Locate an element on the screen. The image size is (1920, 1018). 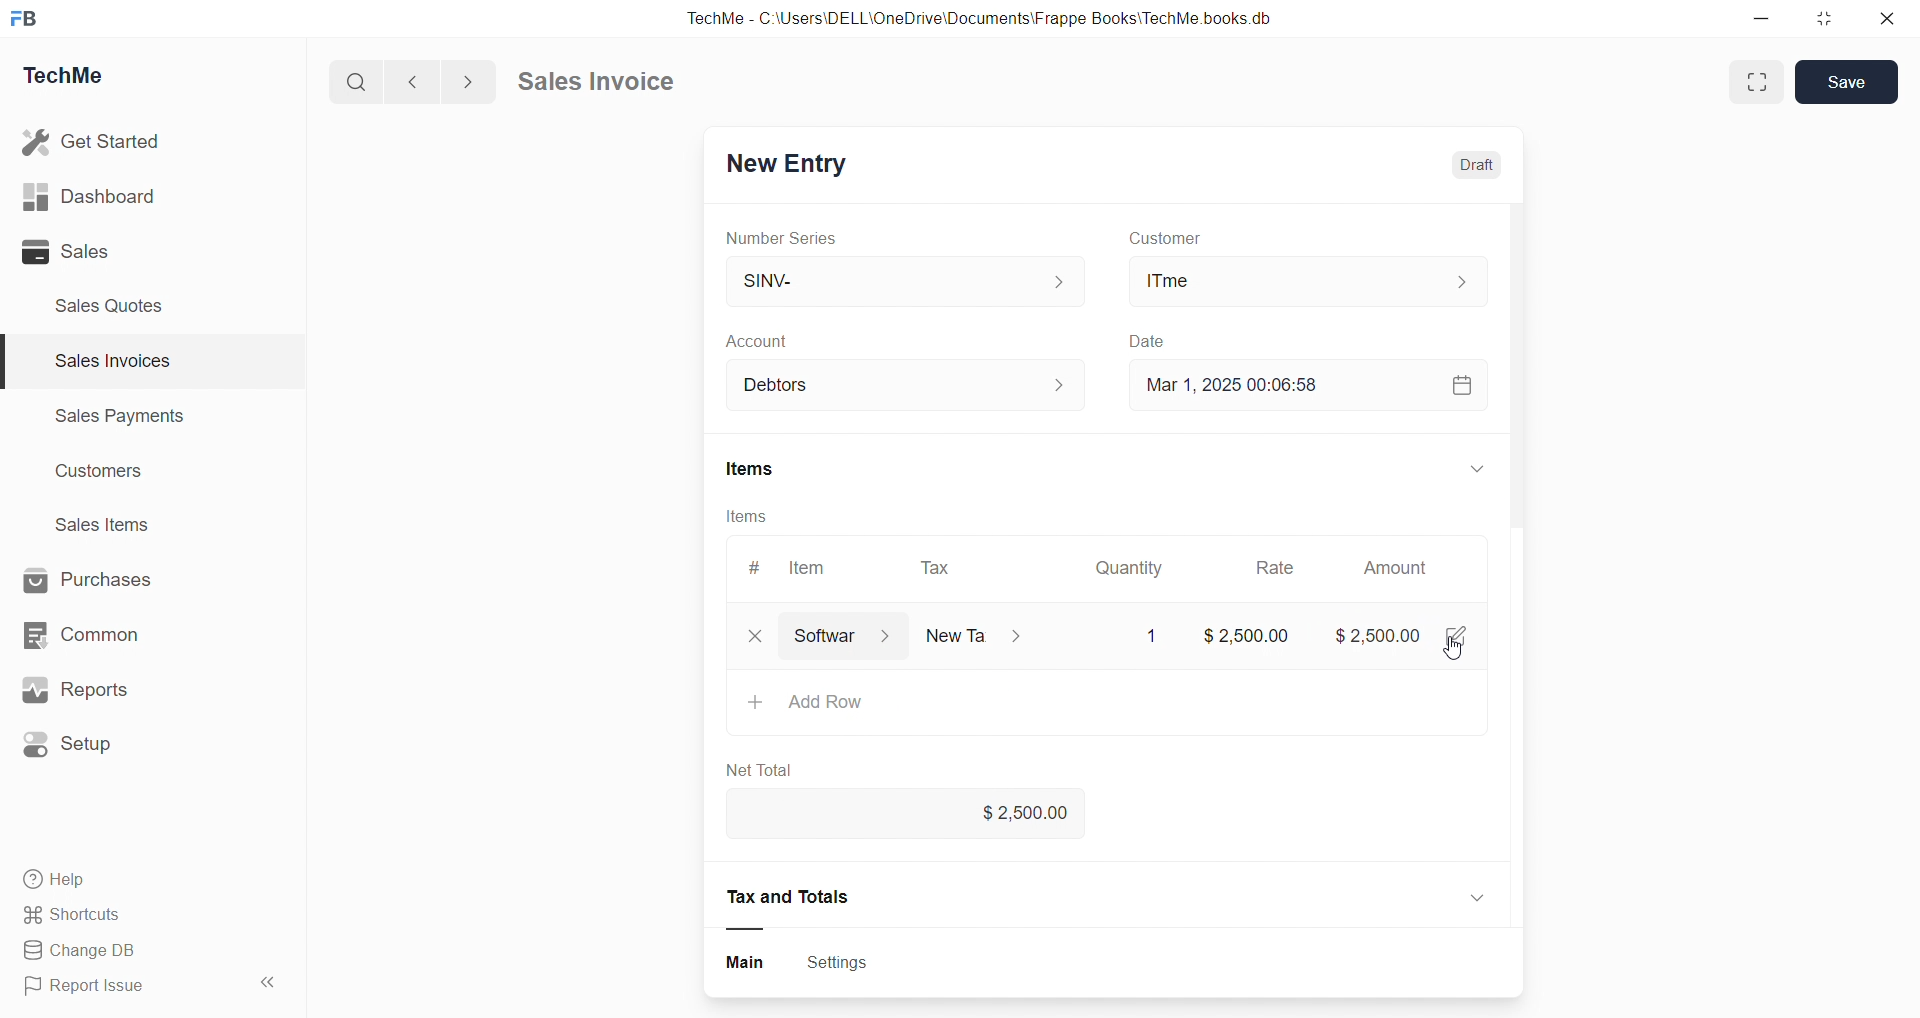
@ Setup is located at coordinates (79, 752).